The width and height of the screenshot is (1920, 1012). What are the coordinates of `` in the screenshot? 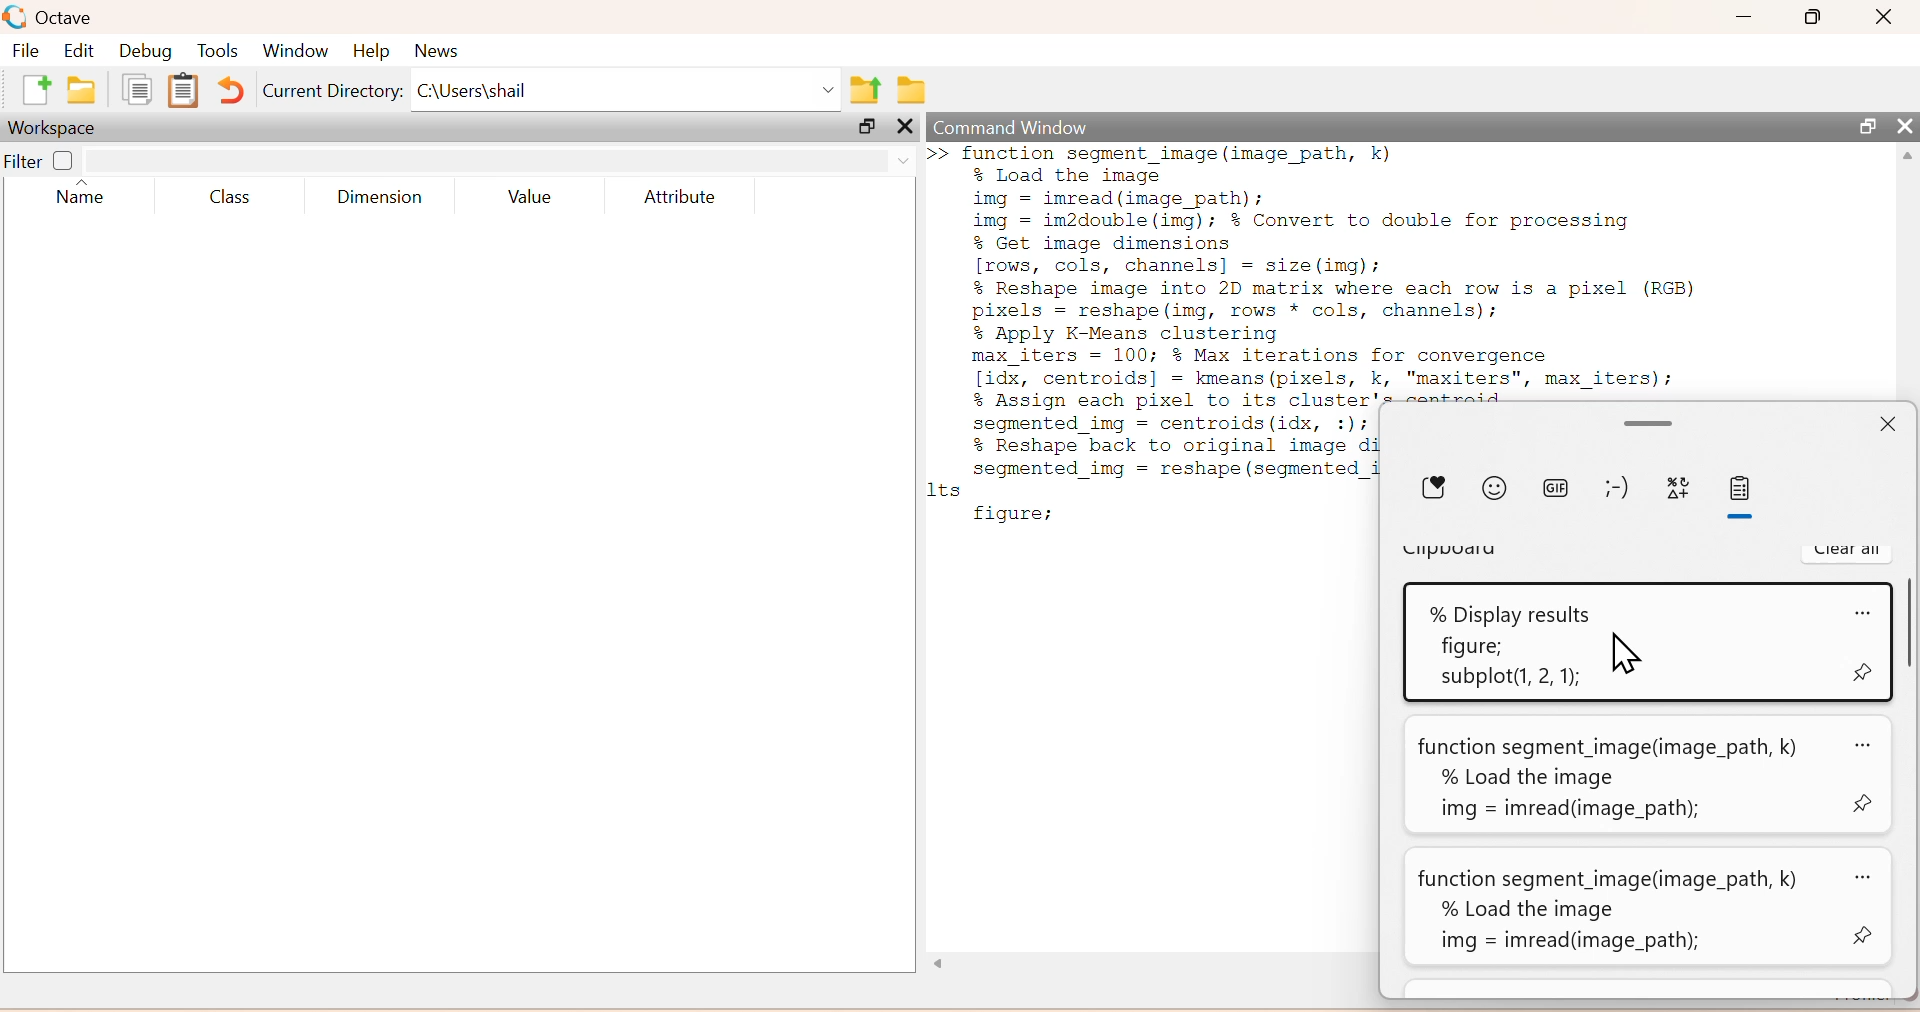 It's located at (905, 126).